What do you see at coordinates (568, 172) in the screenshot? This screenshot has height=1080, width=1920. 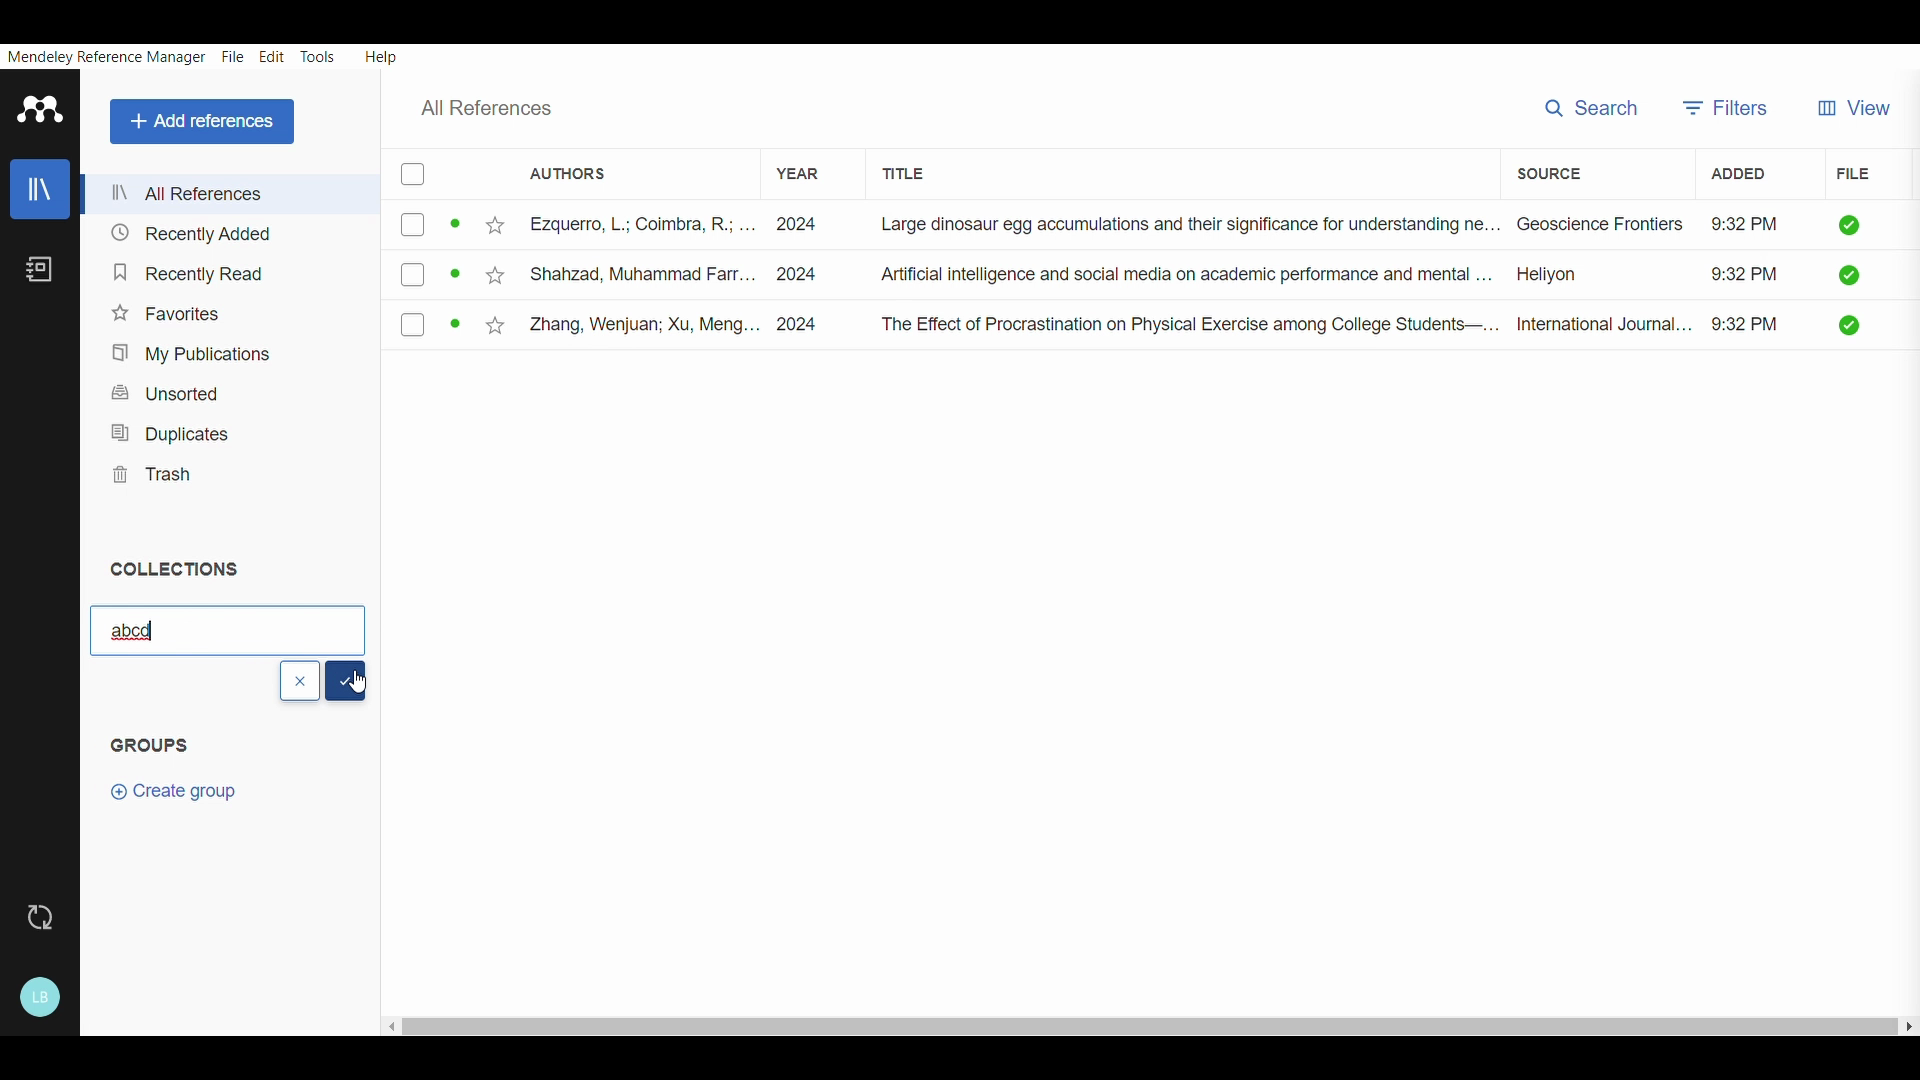 I see `Authors` at bounding box center [568, 172].